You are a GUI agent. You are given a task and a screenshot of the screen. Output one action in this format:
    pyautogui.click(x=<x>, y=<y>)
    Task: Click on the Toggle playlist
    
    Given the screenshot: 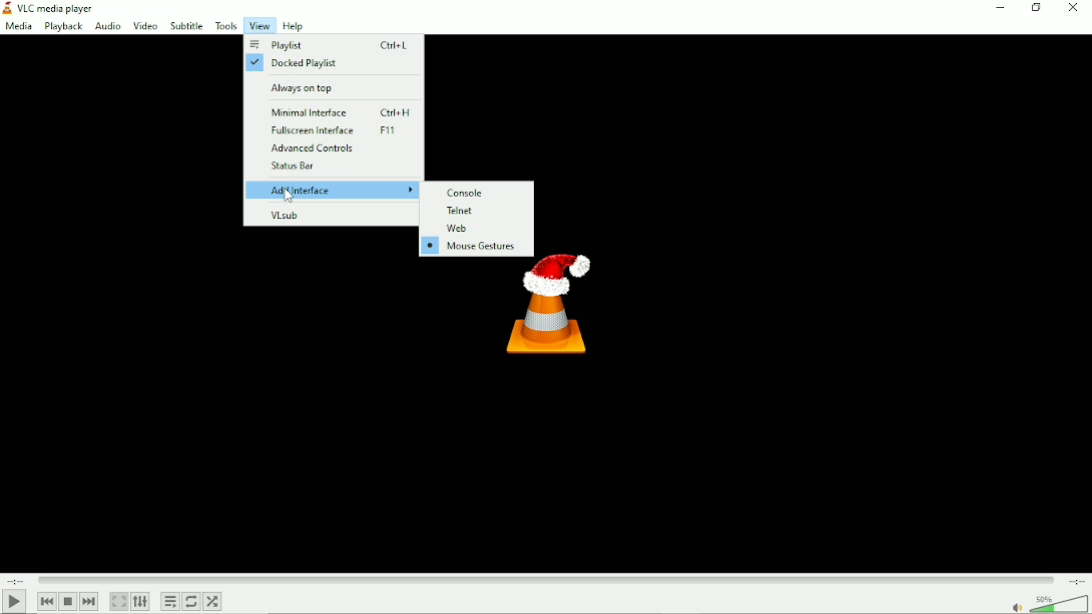 What is the action you would take?
    pyautogui.click(x=170, y=602)
    